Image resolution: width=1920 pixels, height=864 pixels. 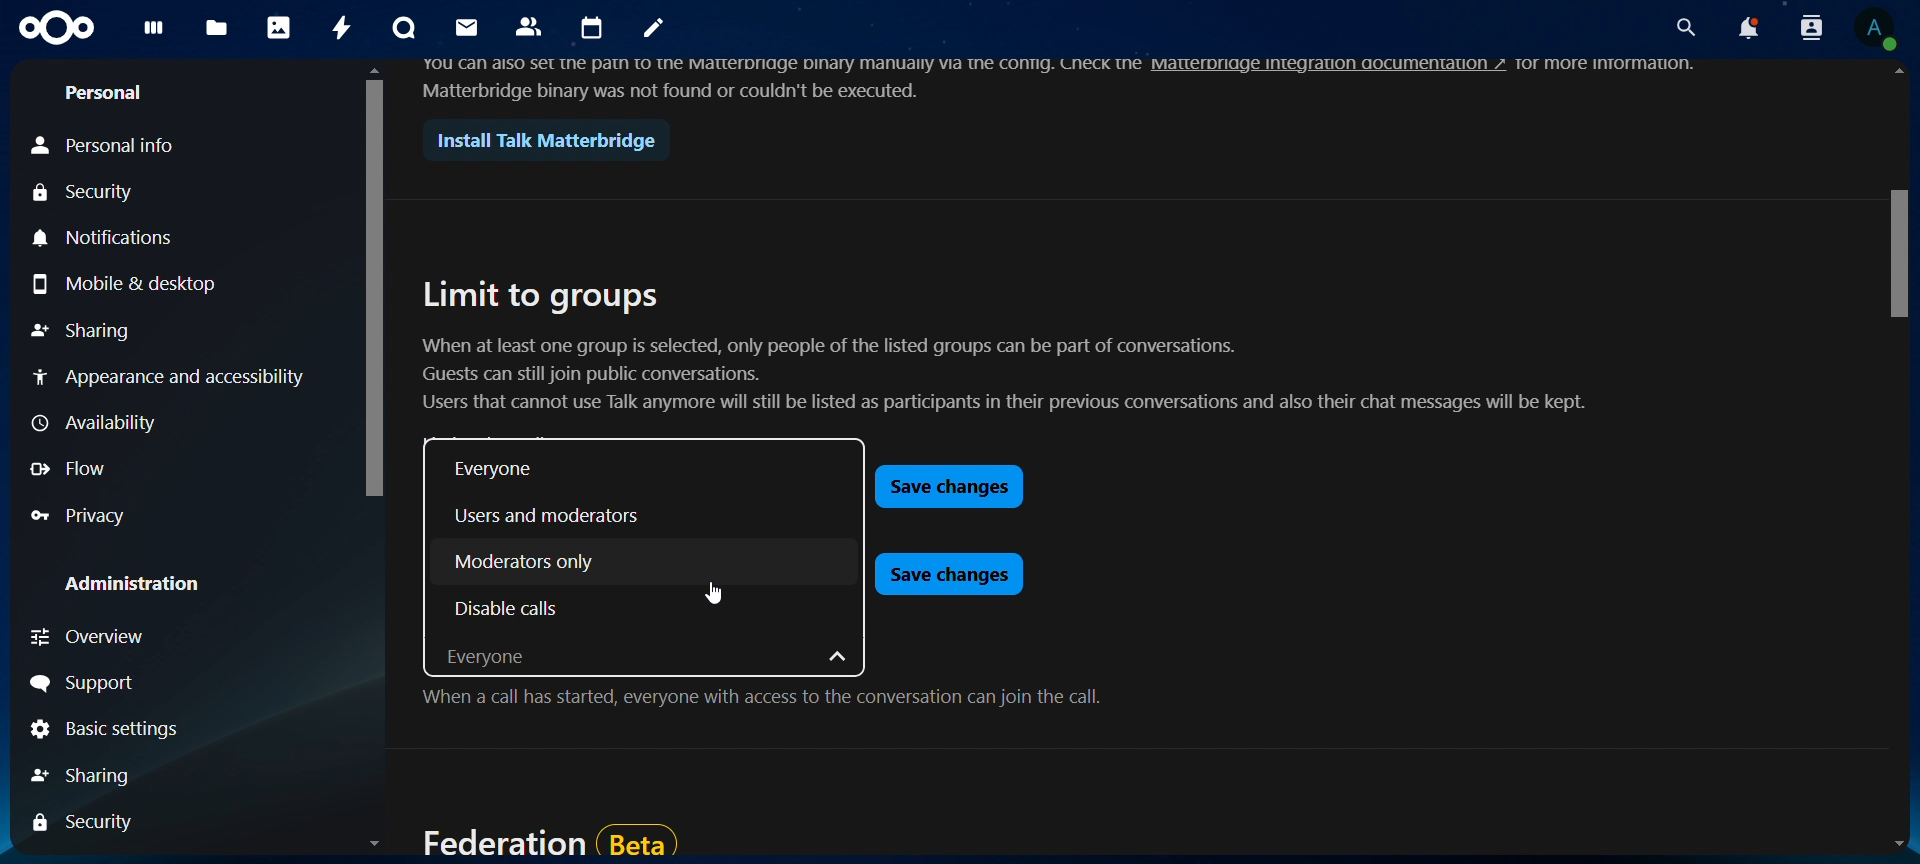 I want to click on federation beta, so click(x=545, y=836).